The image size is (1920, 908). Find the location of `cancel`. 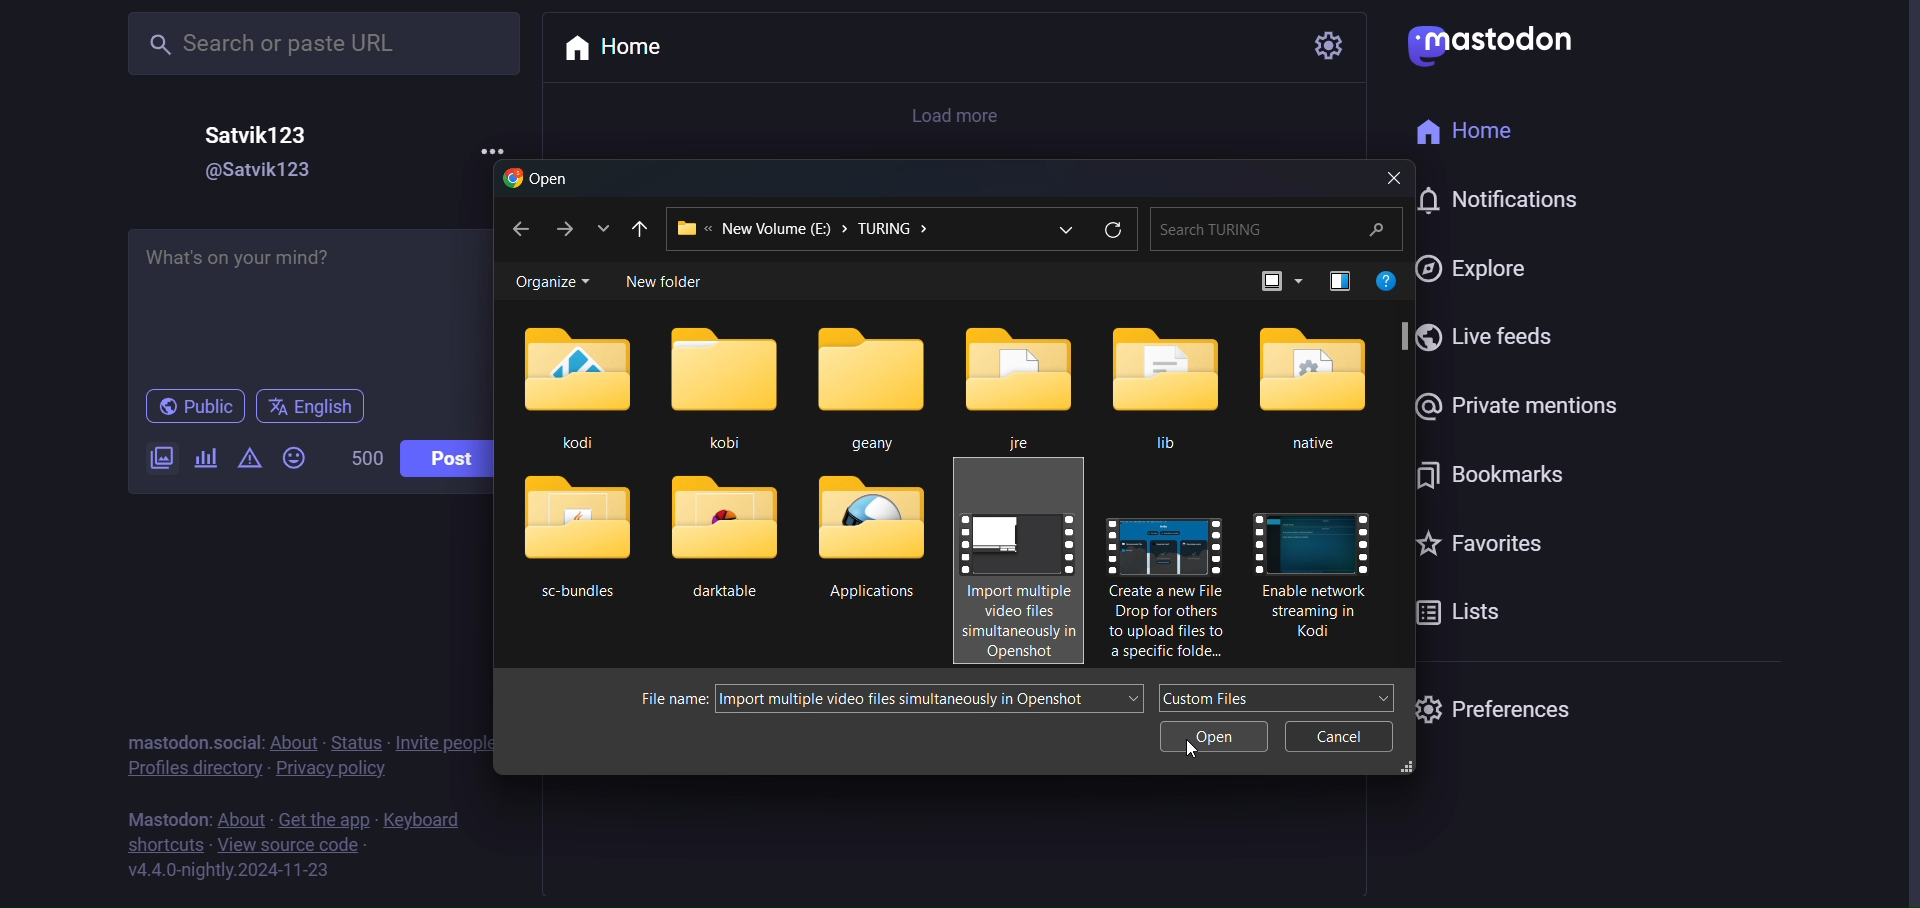

cancel is located at coordinates (1340, 736).